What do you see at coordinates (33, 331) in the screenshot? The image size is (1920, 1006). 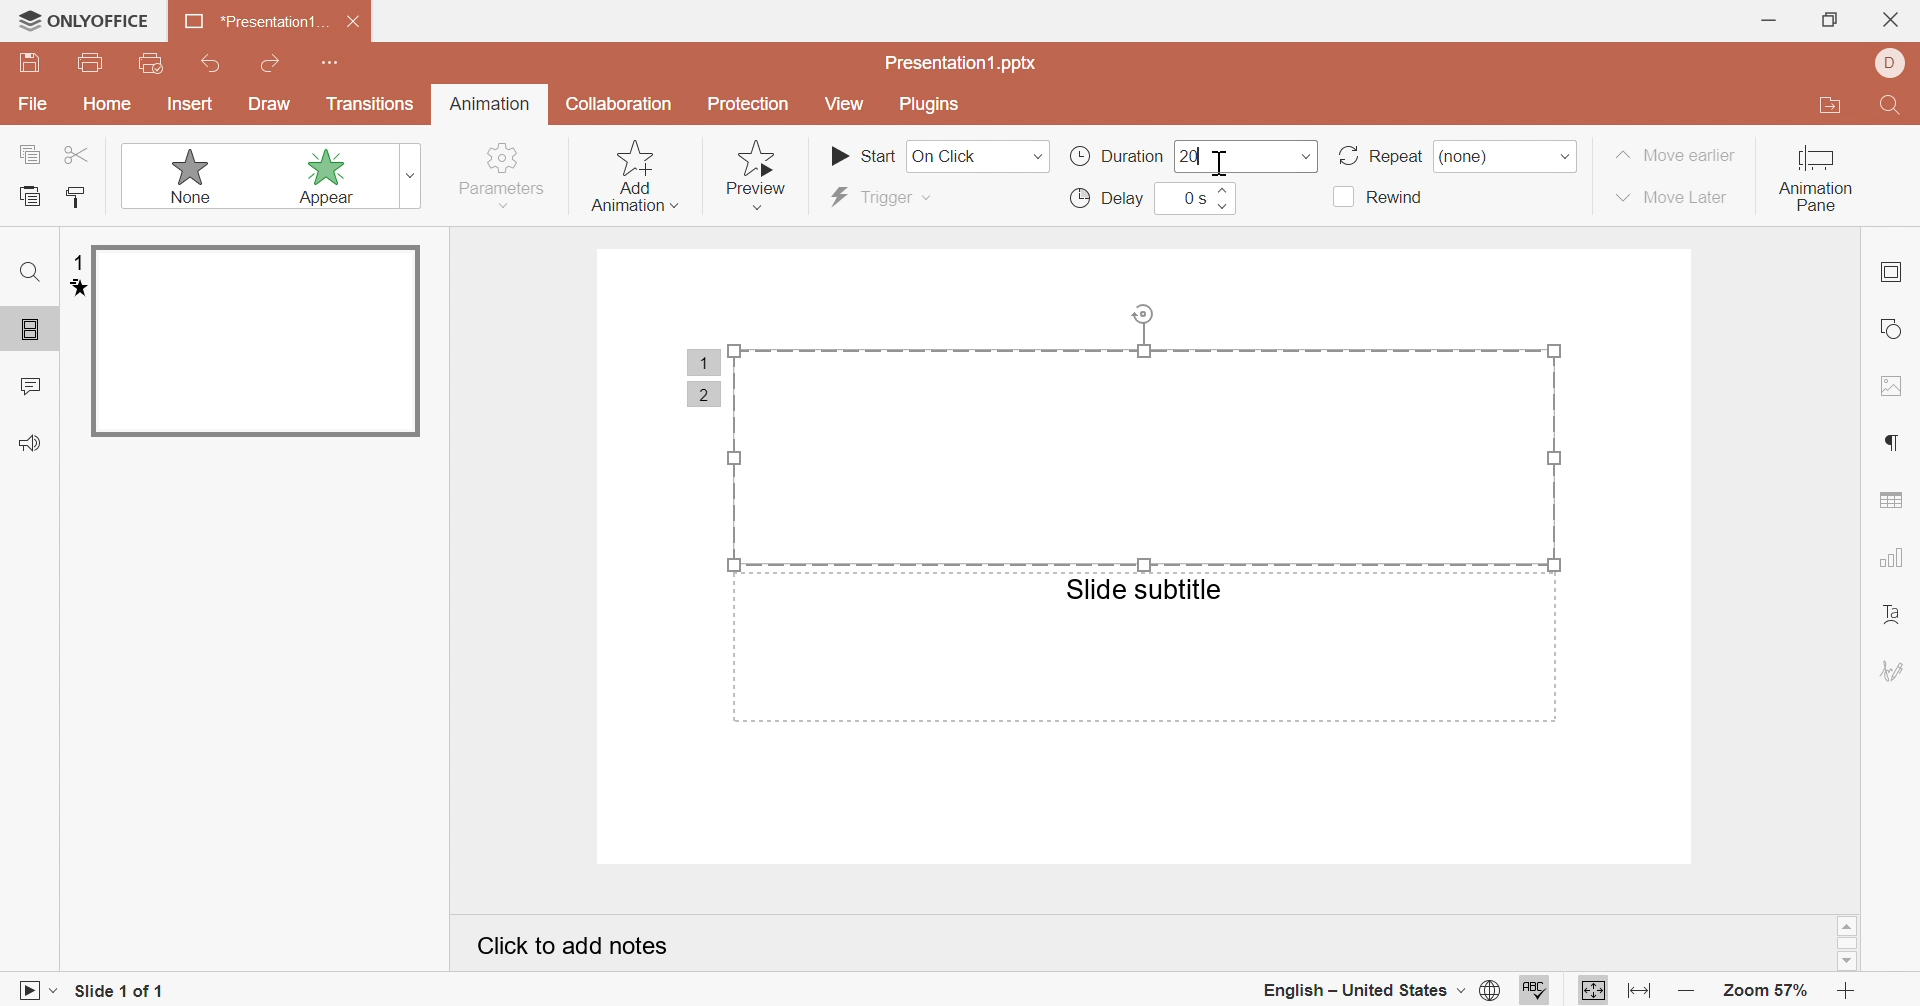 I see `slide` at bounding box center [33, 331].